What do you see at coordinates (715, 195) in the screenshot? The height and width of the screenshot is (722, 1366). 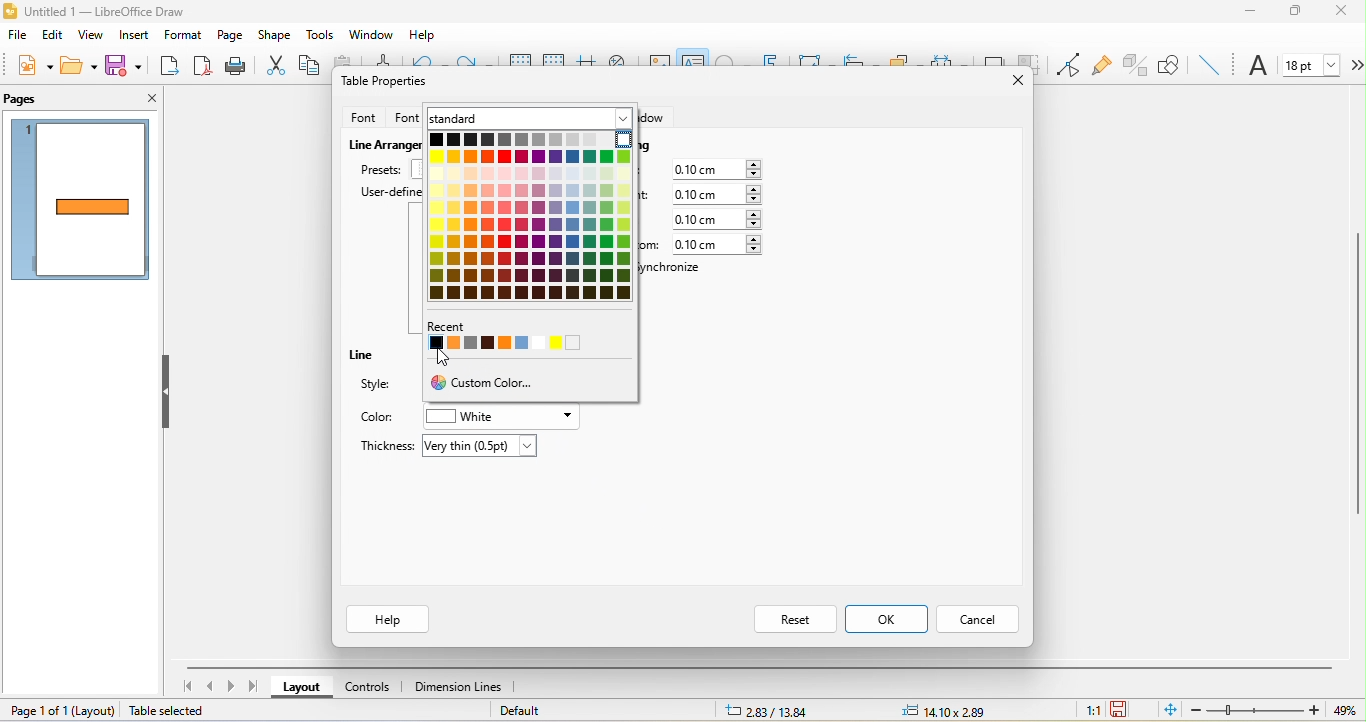 I see `0.10 cm` at bounding box center [715, 195].